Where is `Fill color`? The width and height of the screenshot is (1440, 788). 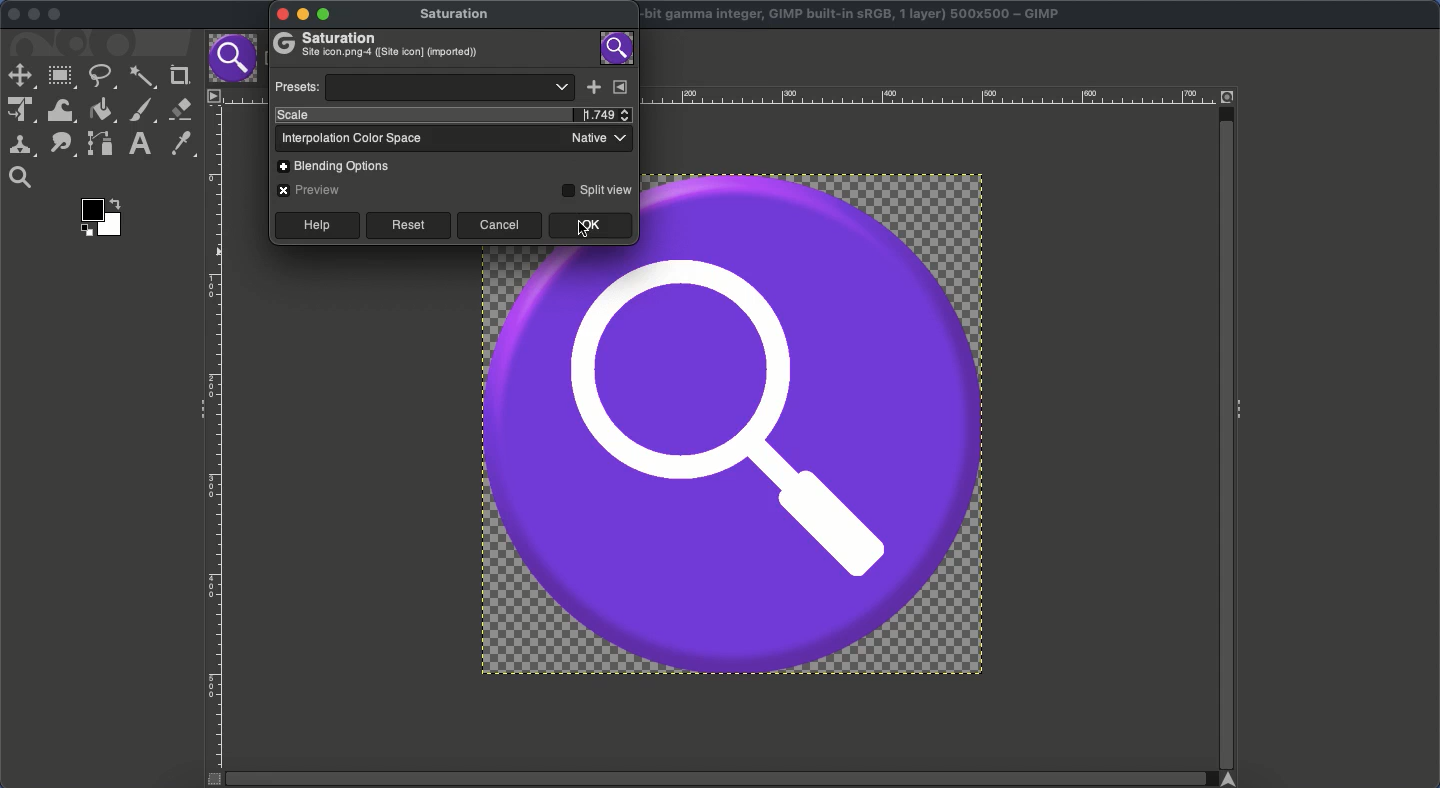 Fill color is located at coordinates (100, 111).